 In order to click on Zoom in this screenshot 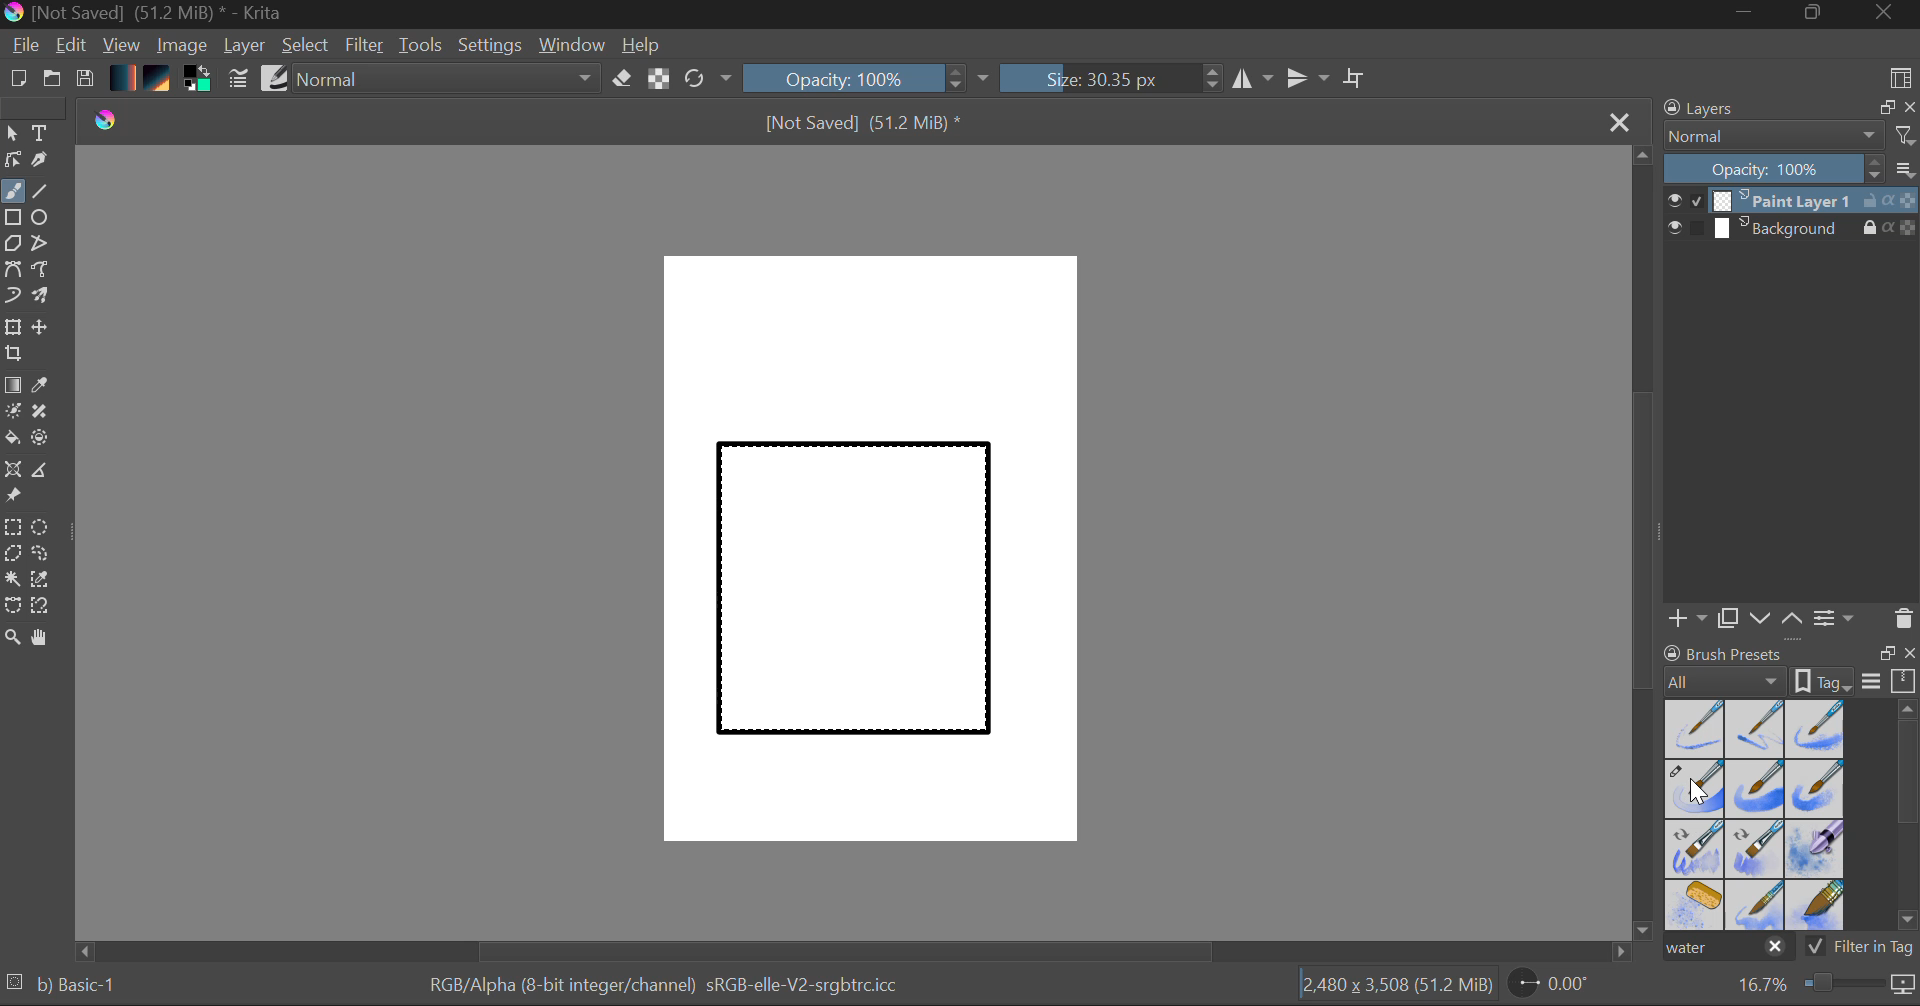, I will do `click(1823, 985)`.